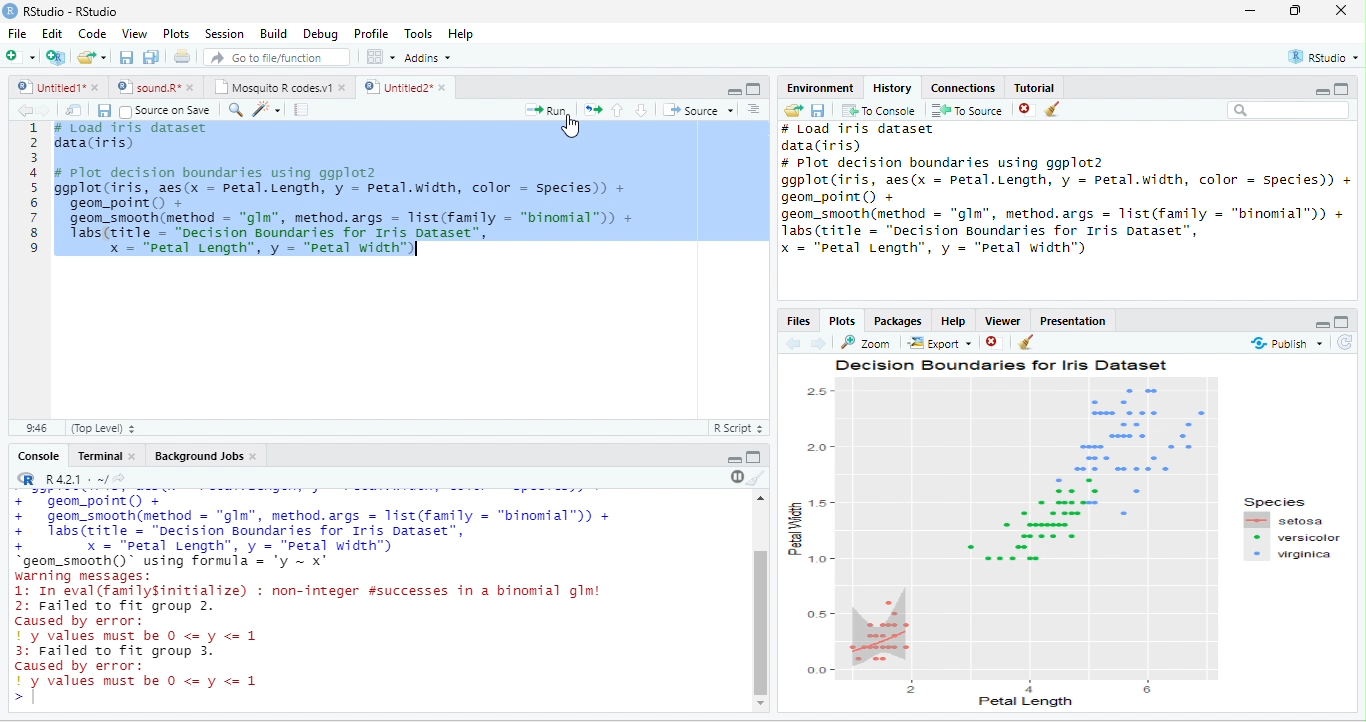  I want to click on scroll bar, so click(761, 622).